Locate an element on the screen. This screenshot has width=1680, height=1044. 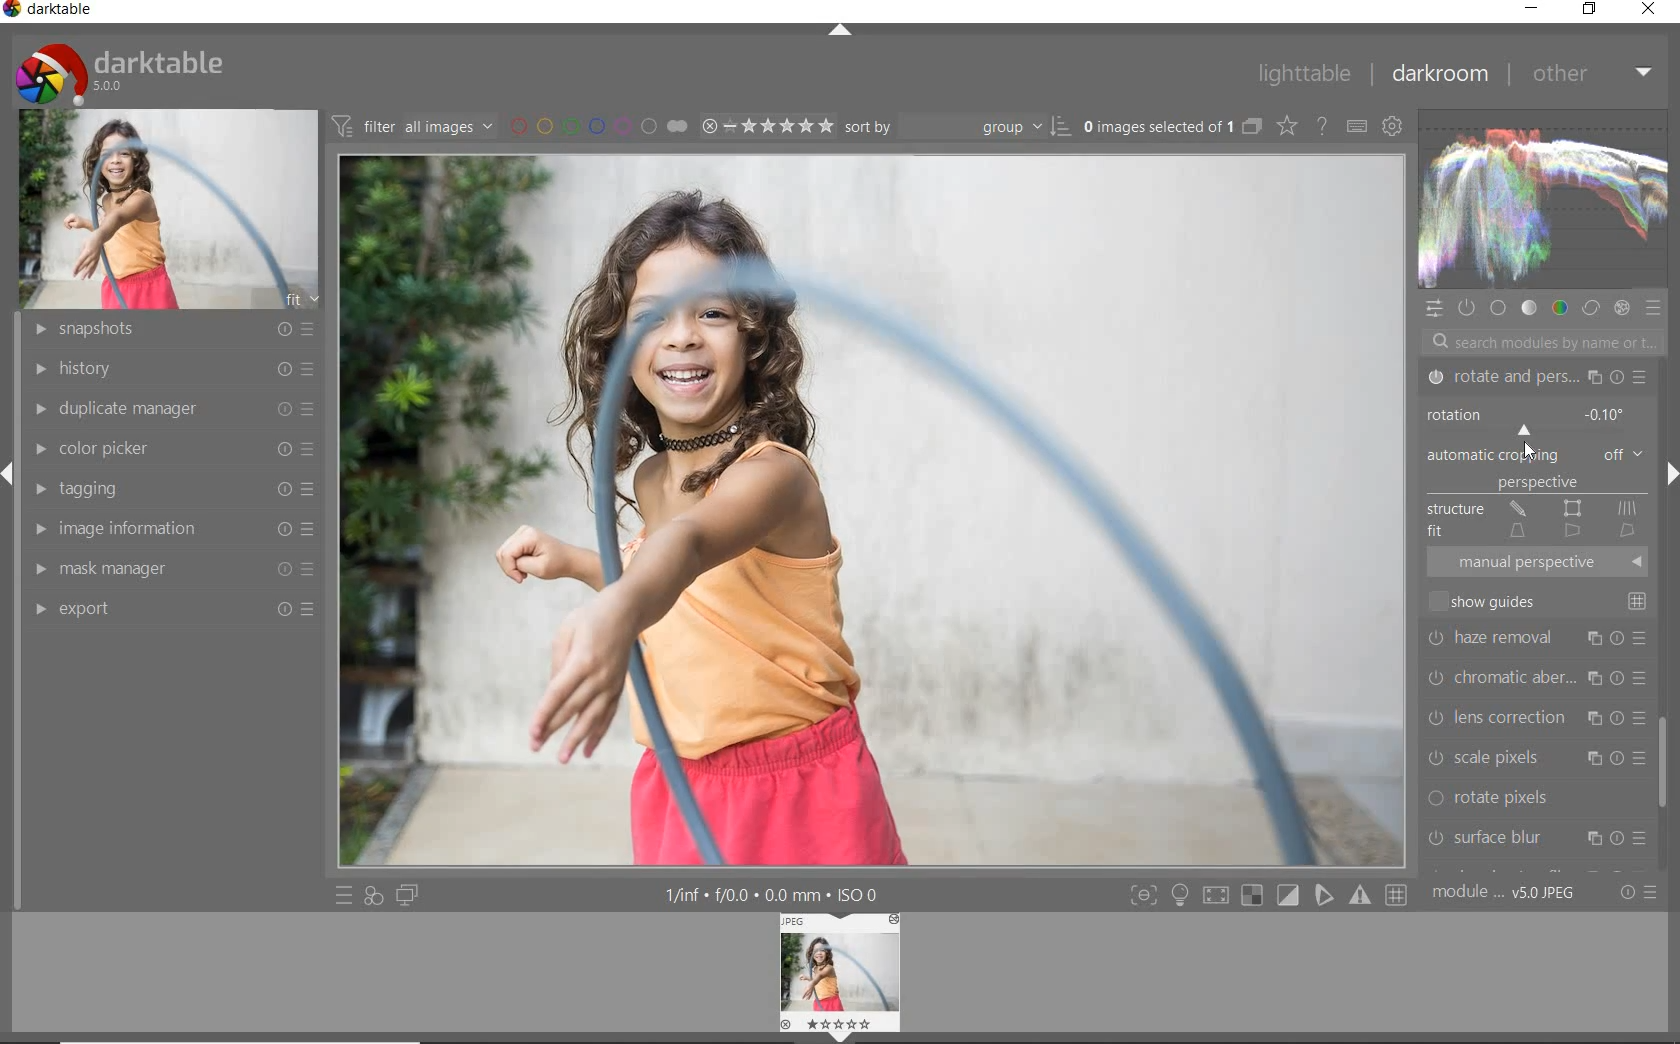
system name is located at coordinates (50, 12).